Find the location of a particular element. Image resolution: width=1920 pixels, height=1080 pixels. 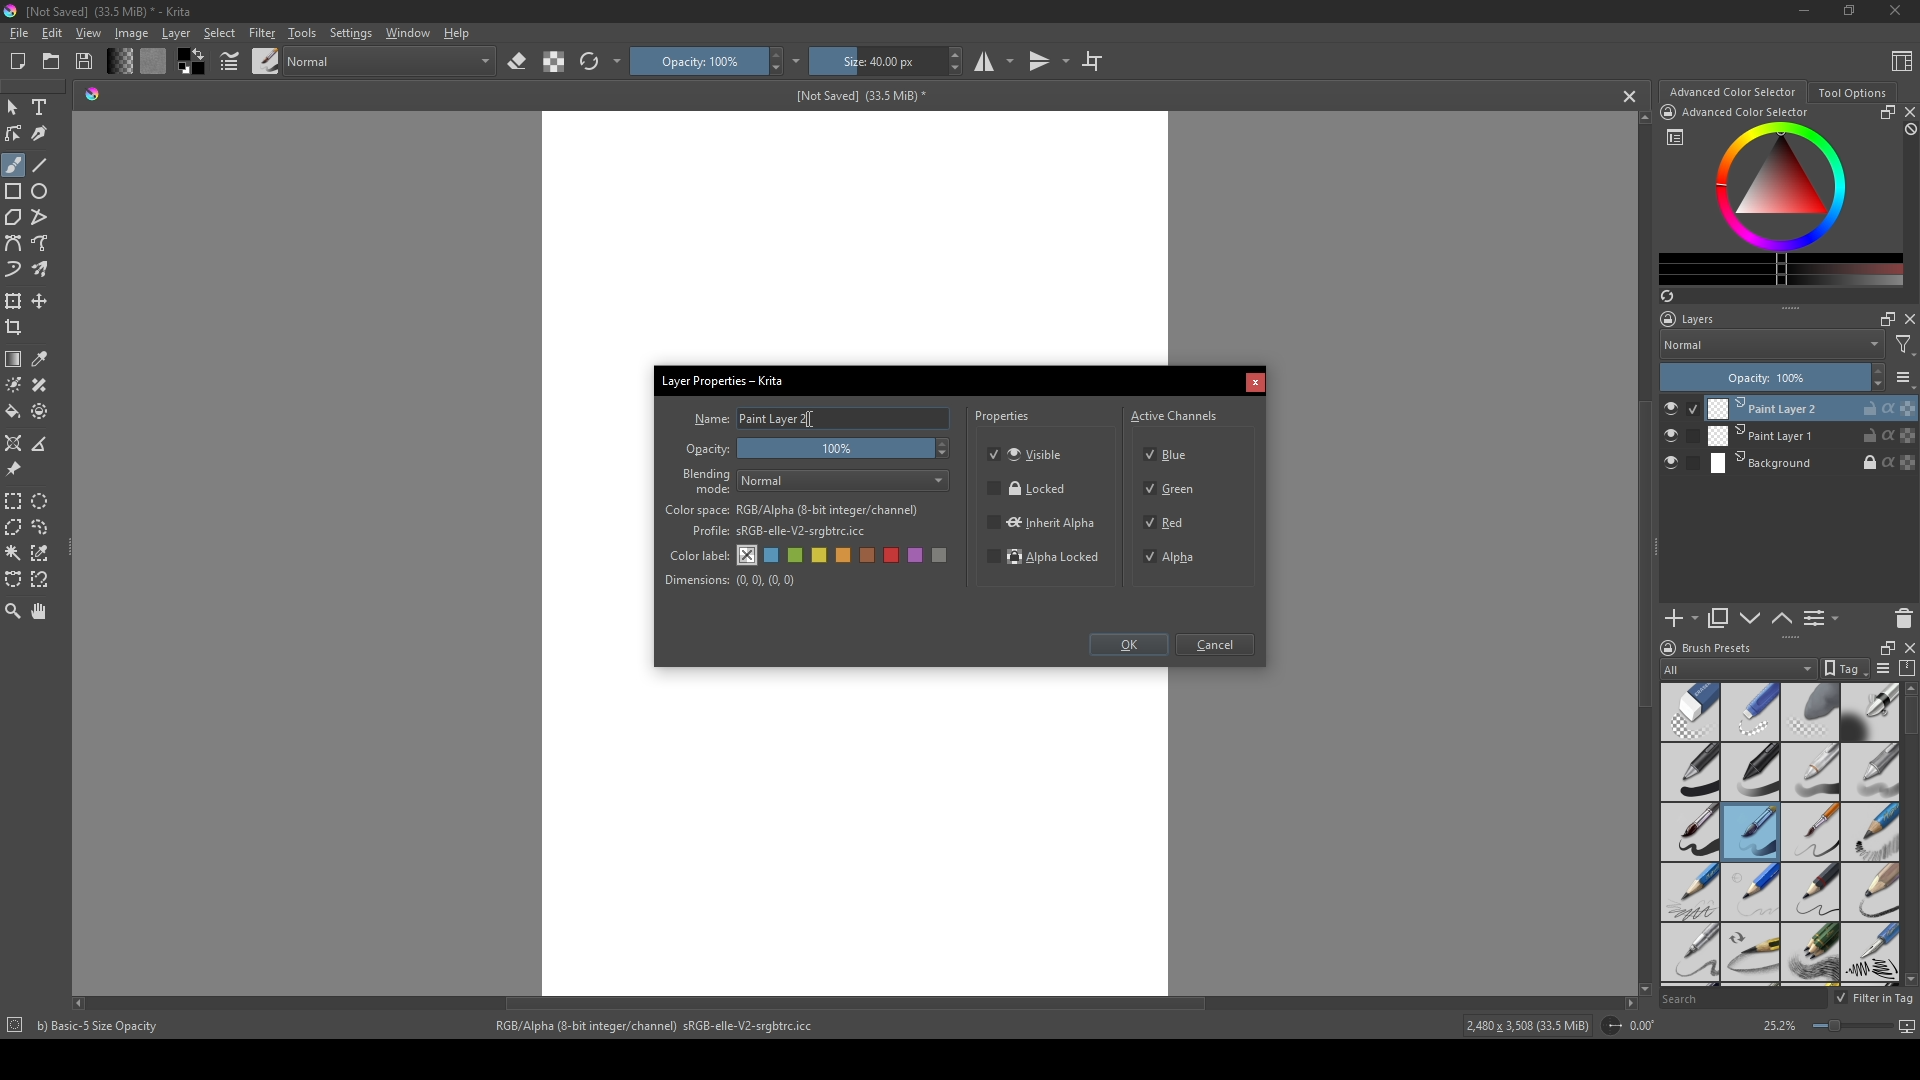

hard eraser is located at coordinates (1749, 711).